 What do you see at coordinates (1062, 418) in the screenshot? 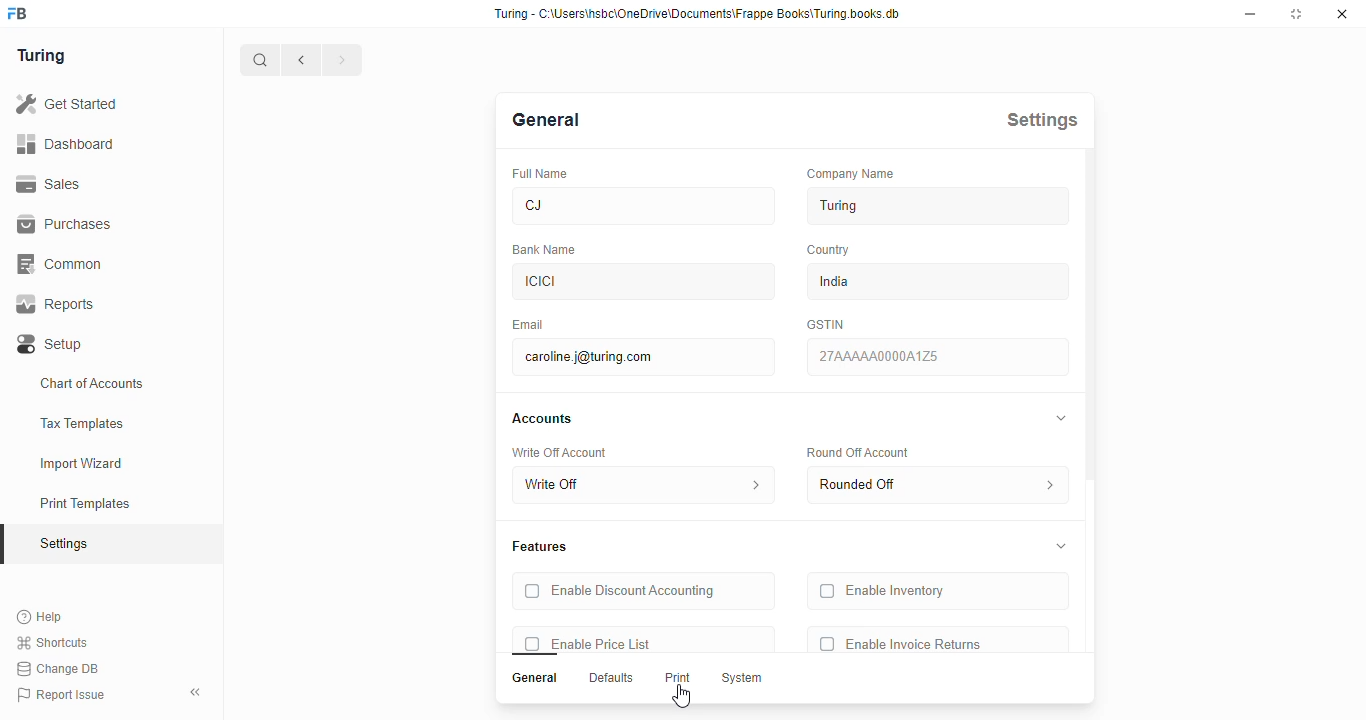
I see `toggle expand/contract` at bounding box center [1062, 418].